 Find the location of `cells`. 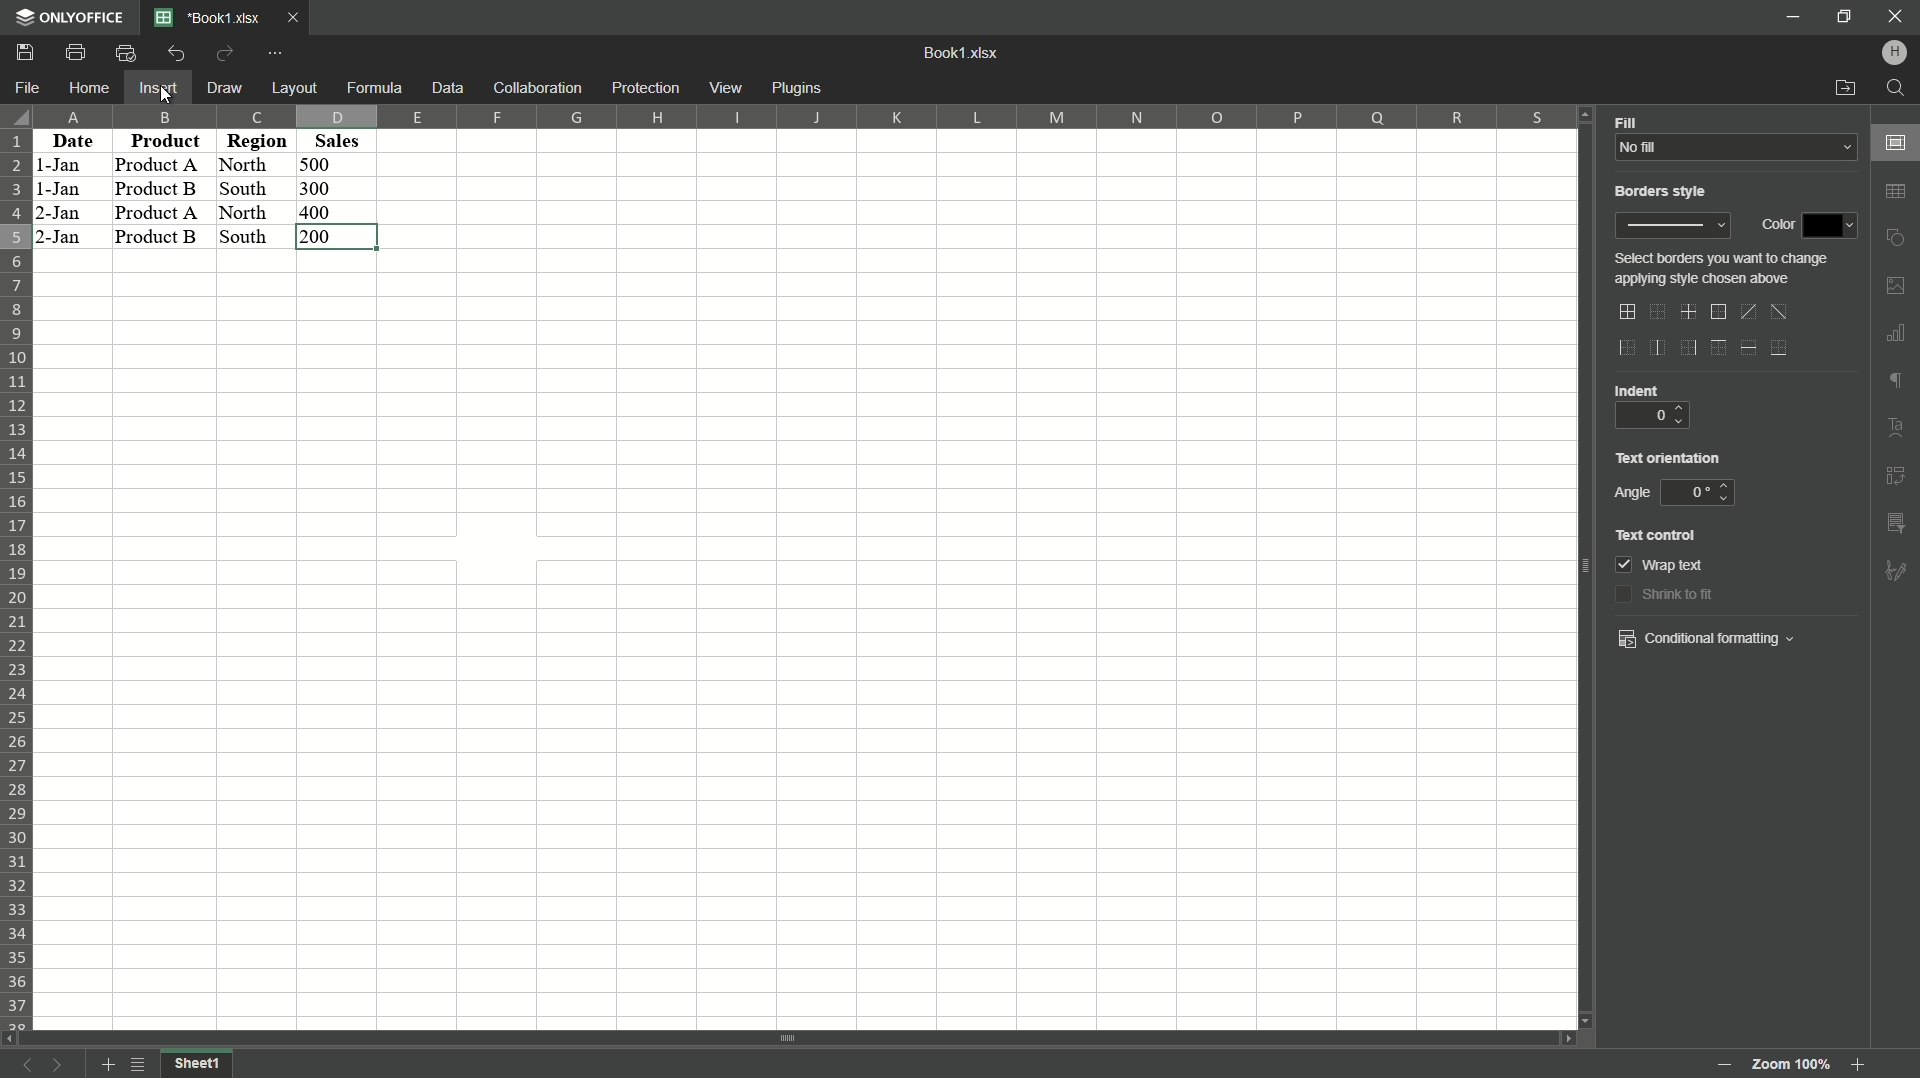

cells is located at coordinates (804, 641).